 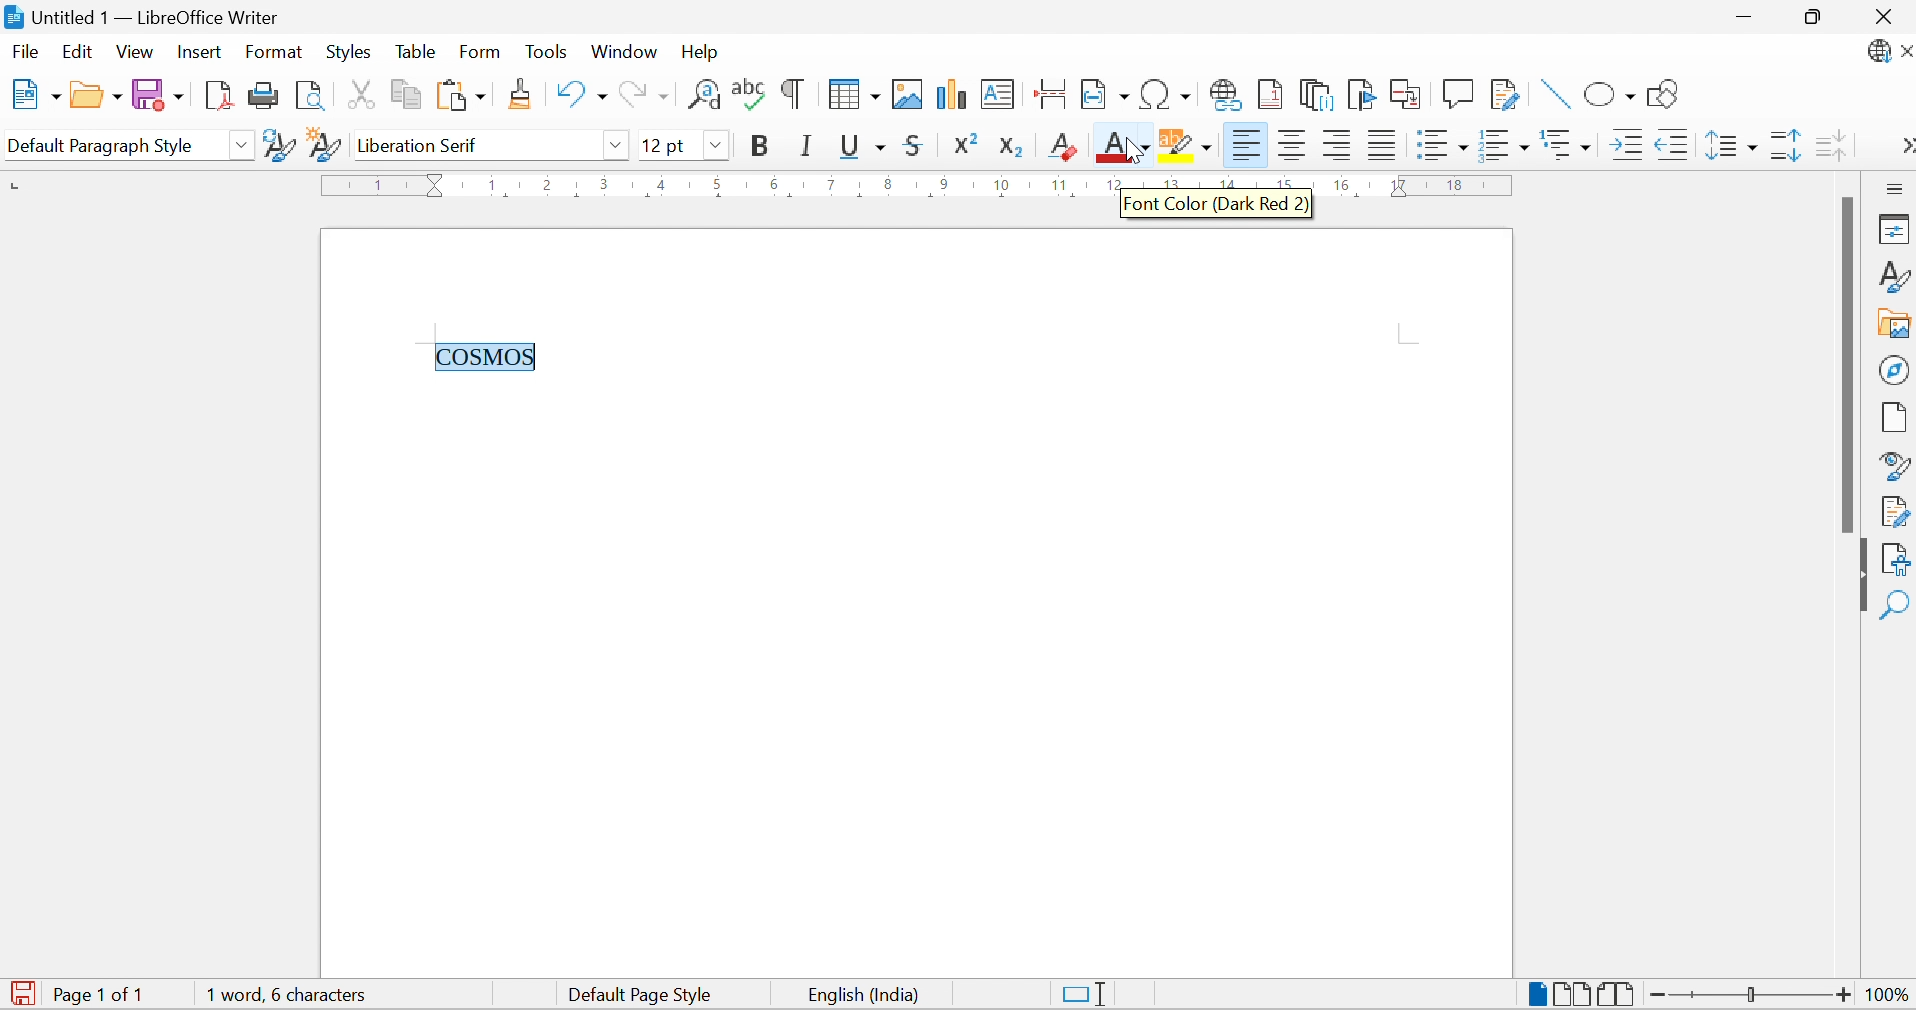 I want to click on New, so click(x=32, y=93).